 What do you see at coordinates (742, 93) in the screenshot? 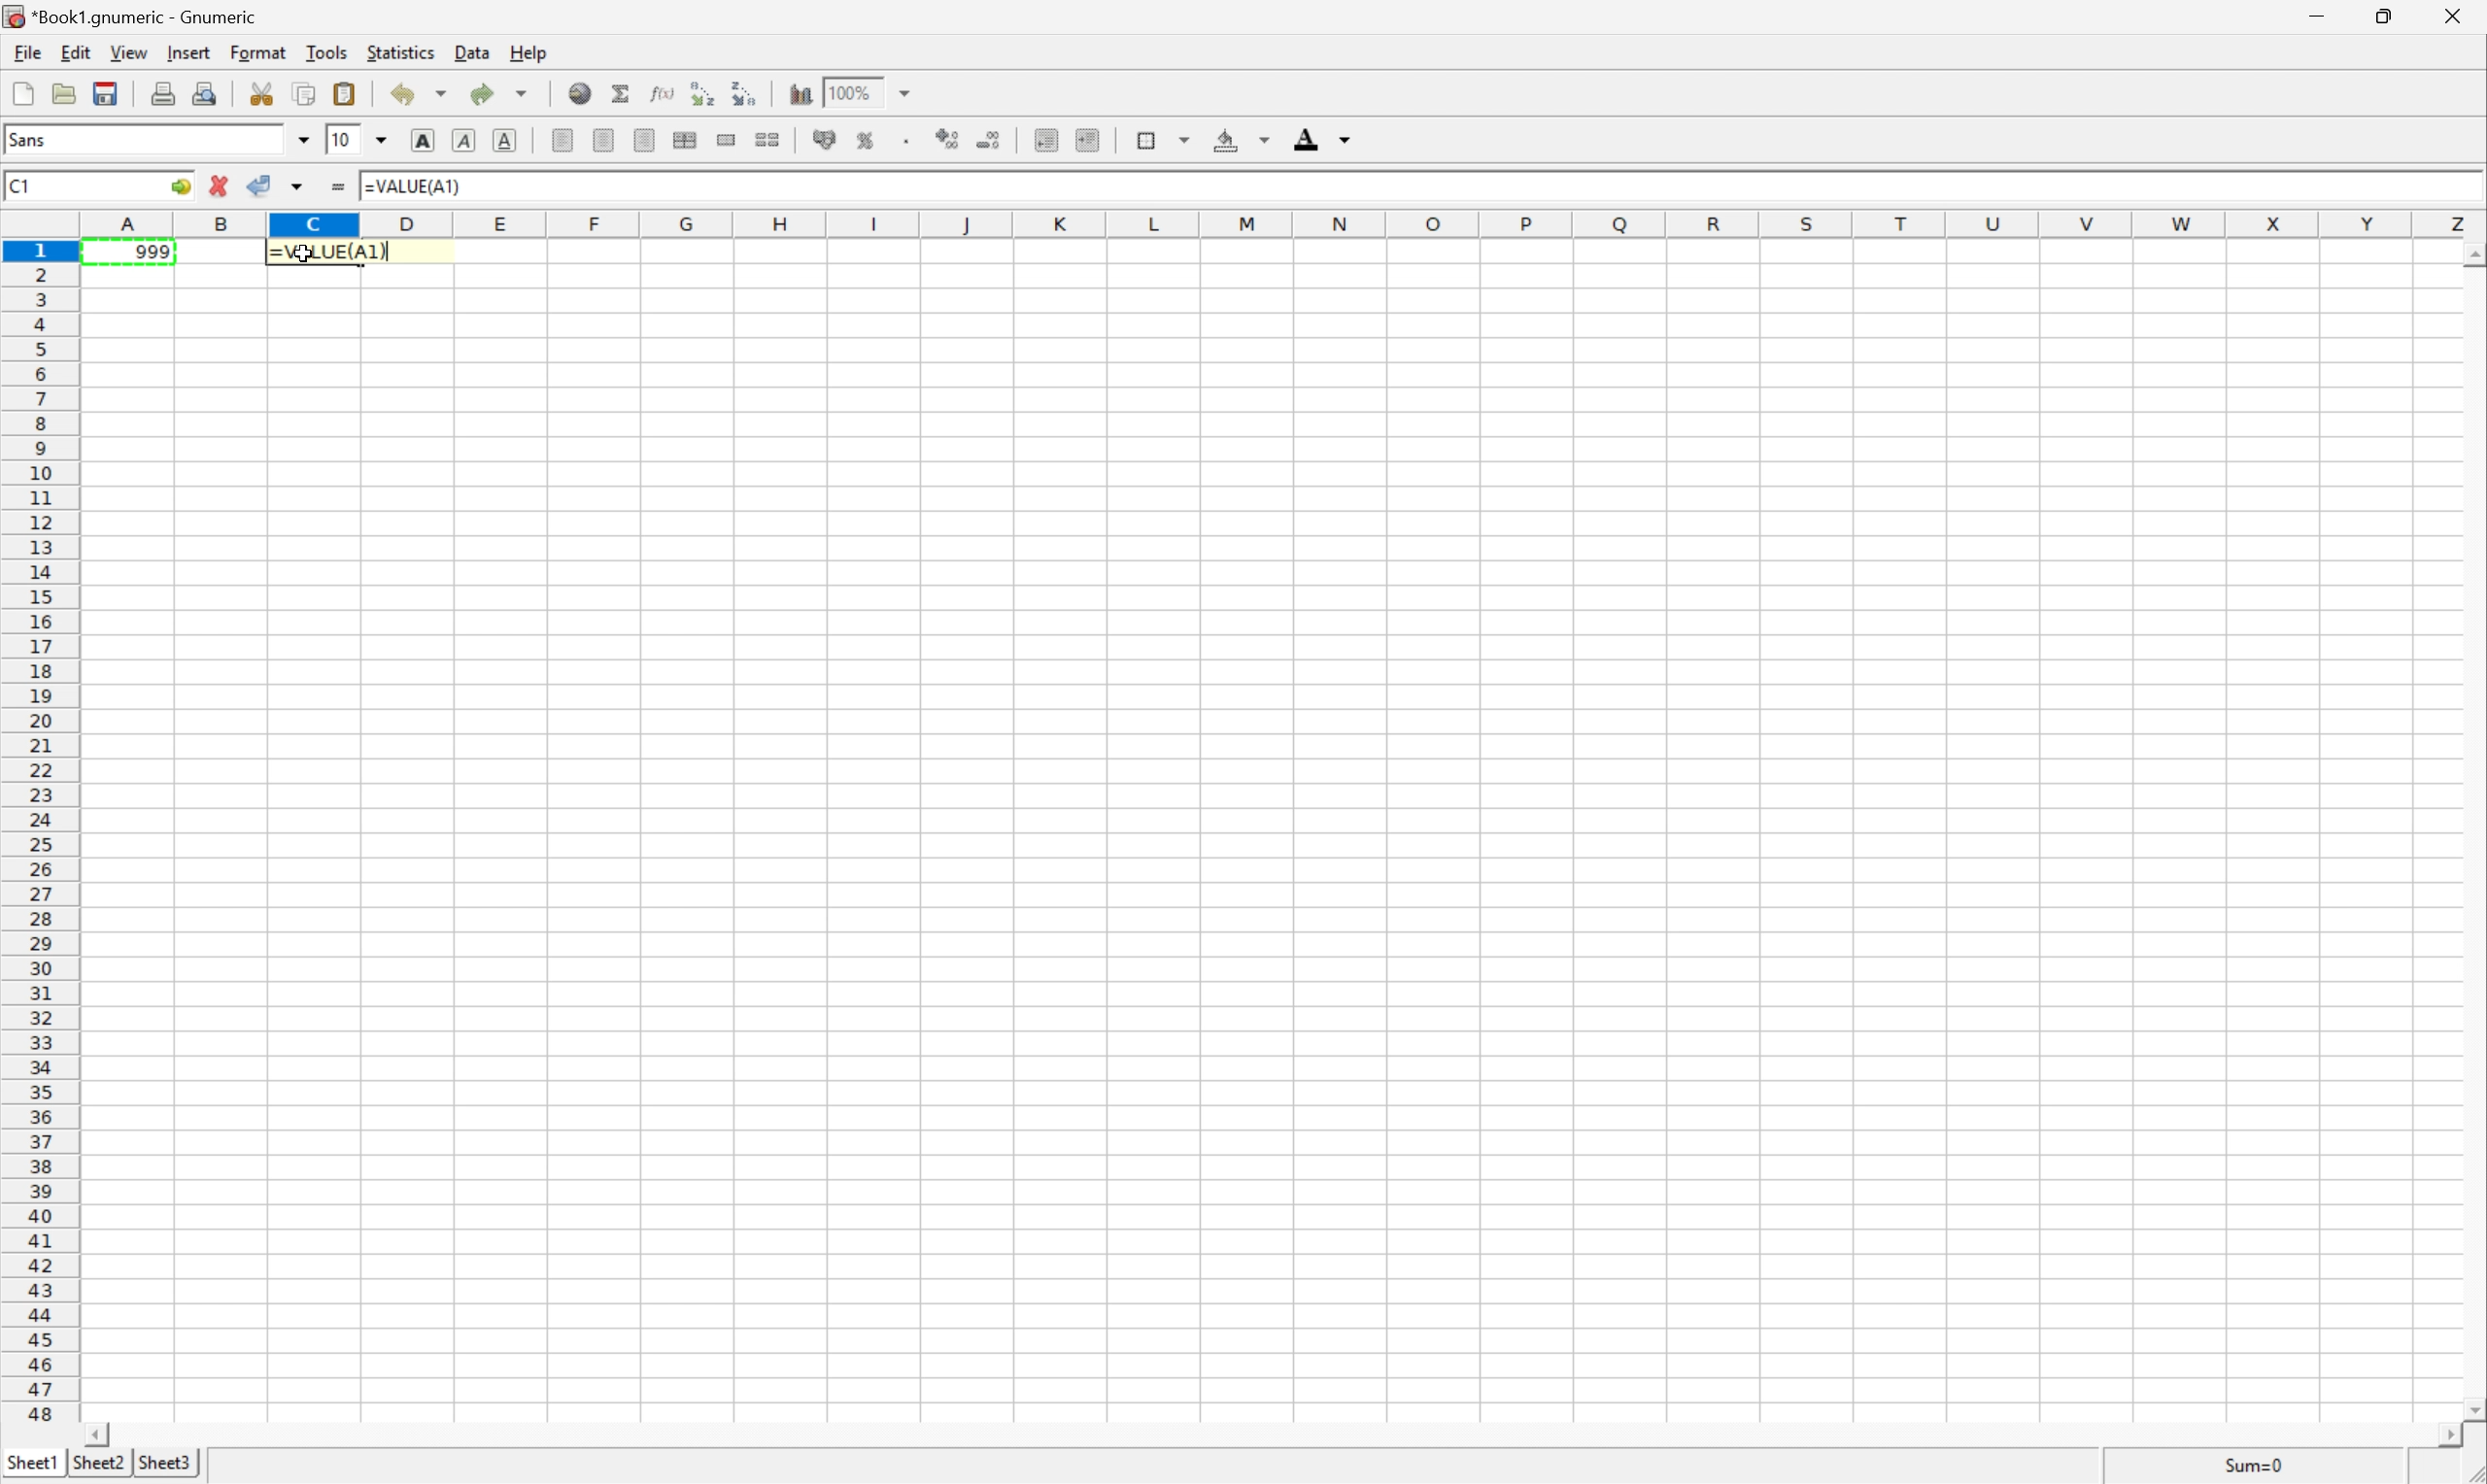
I see `Sort the selected region in descending order based on the first column selected` at bounding box center [742, 93].